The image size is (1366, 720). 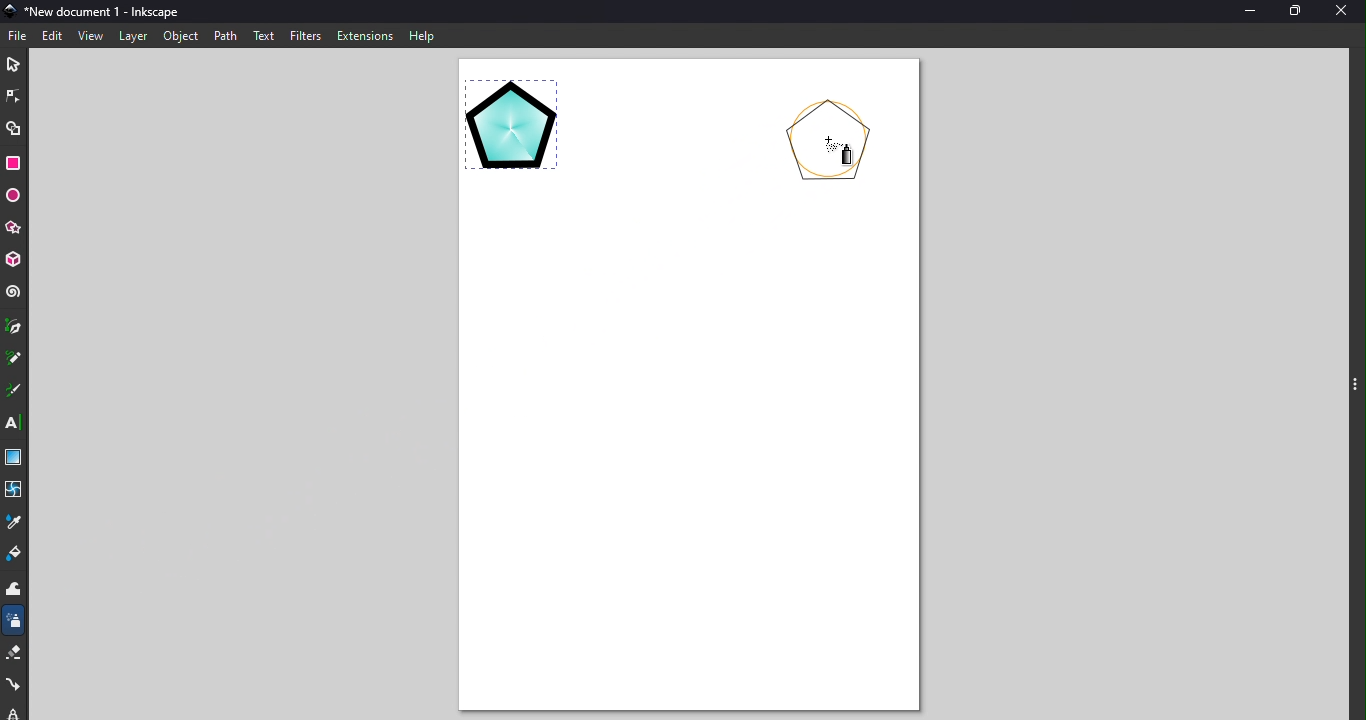 What do you see at coordinates (13, 556) in the screenshot?
I see `Paint bucket tool` at bounding box center [13, 556].